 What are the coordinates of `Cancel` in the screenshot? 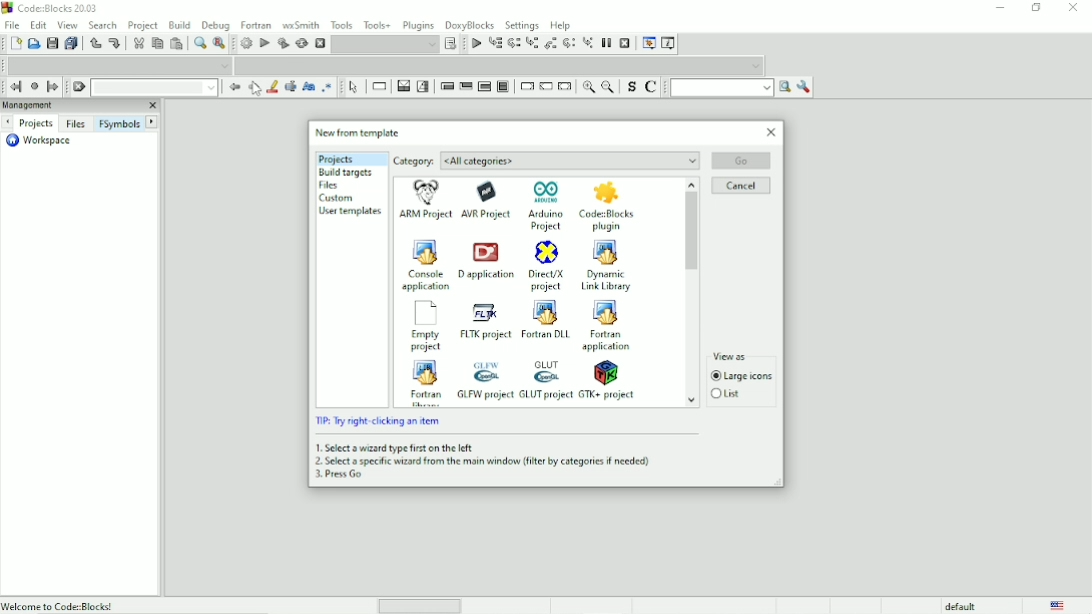 It's located at (741, 186).